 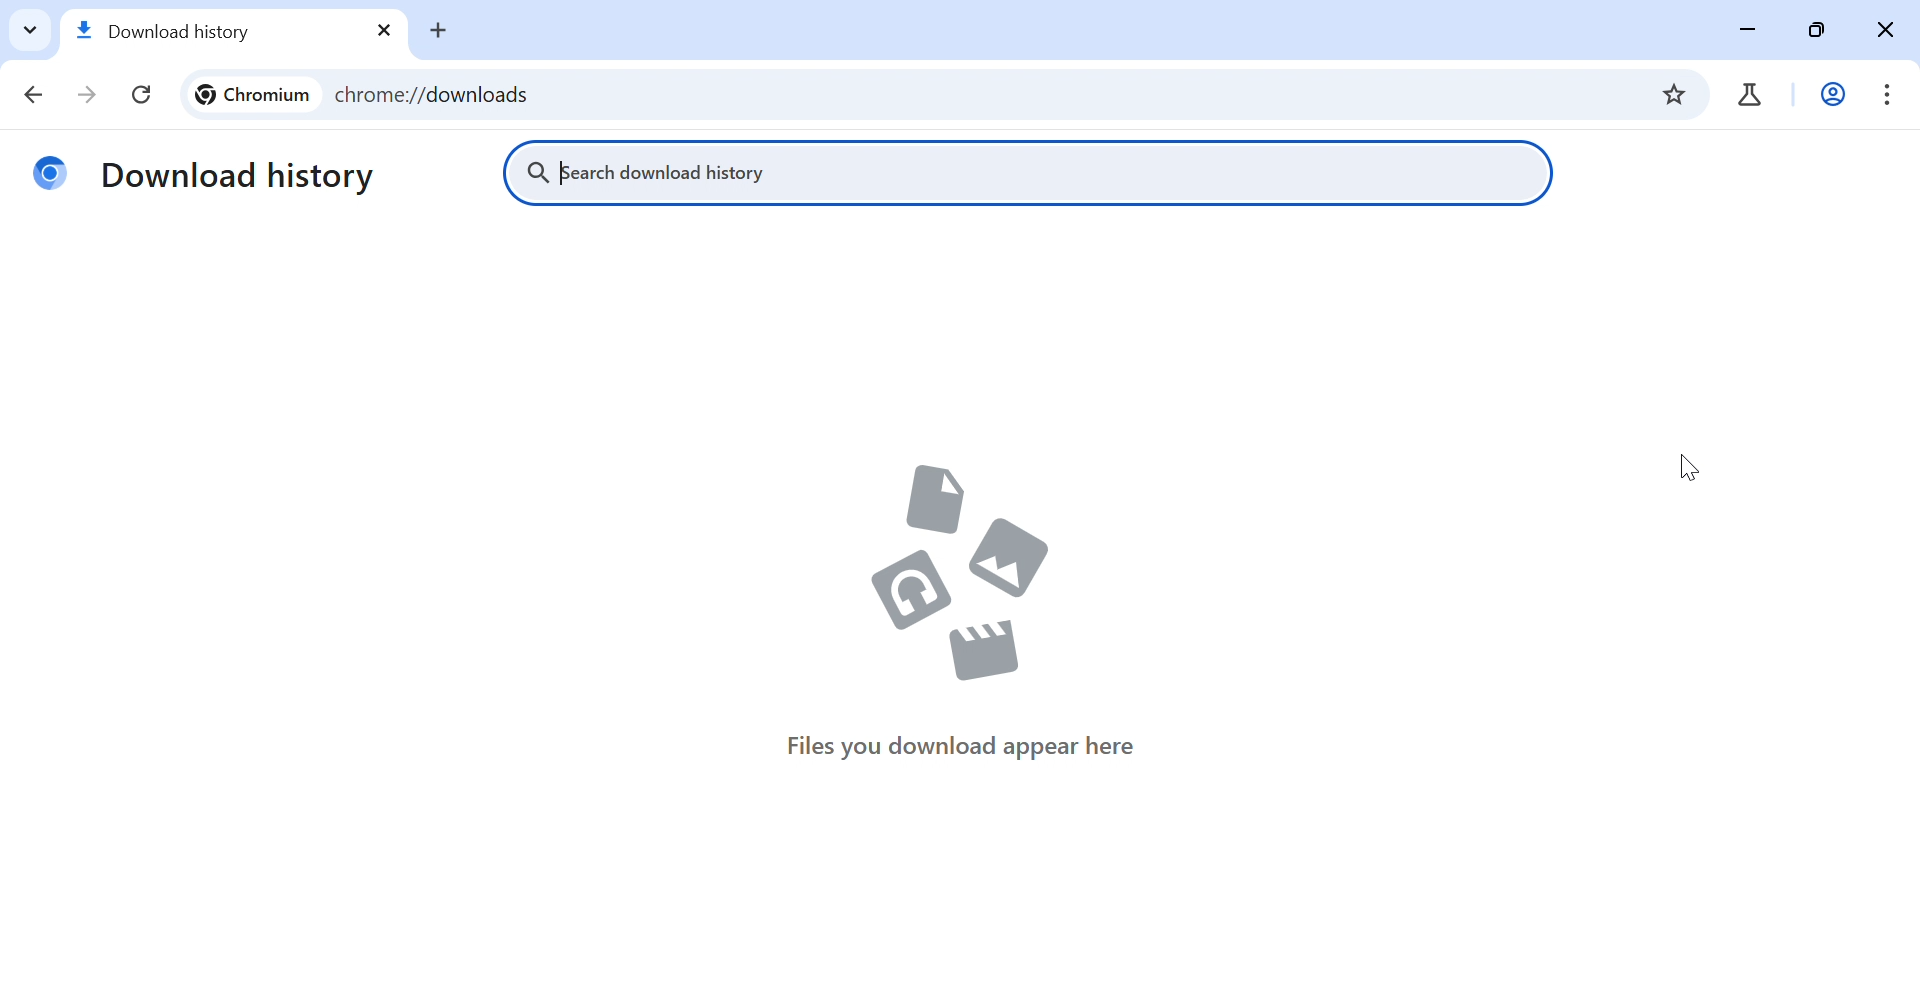 I want to click on Close, so click(x=1881, y=32).